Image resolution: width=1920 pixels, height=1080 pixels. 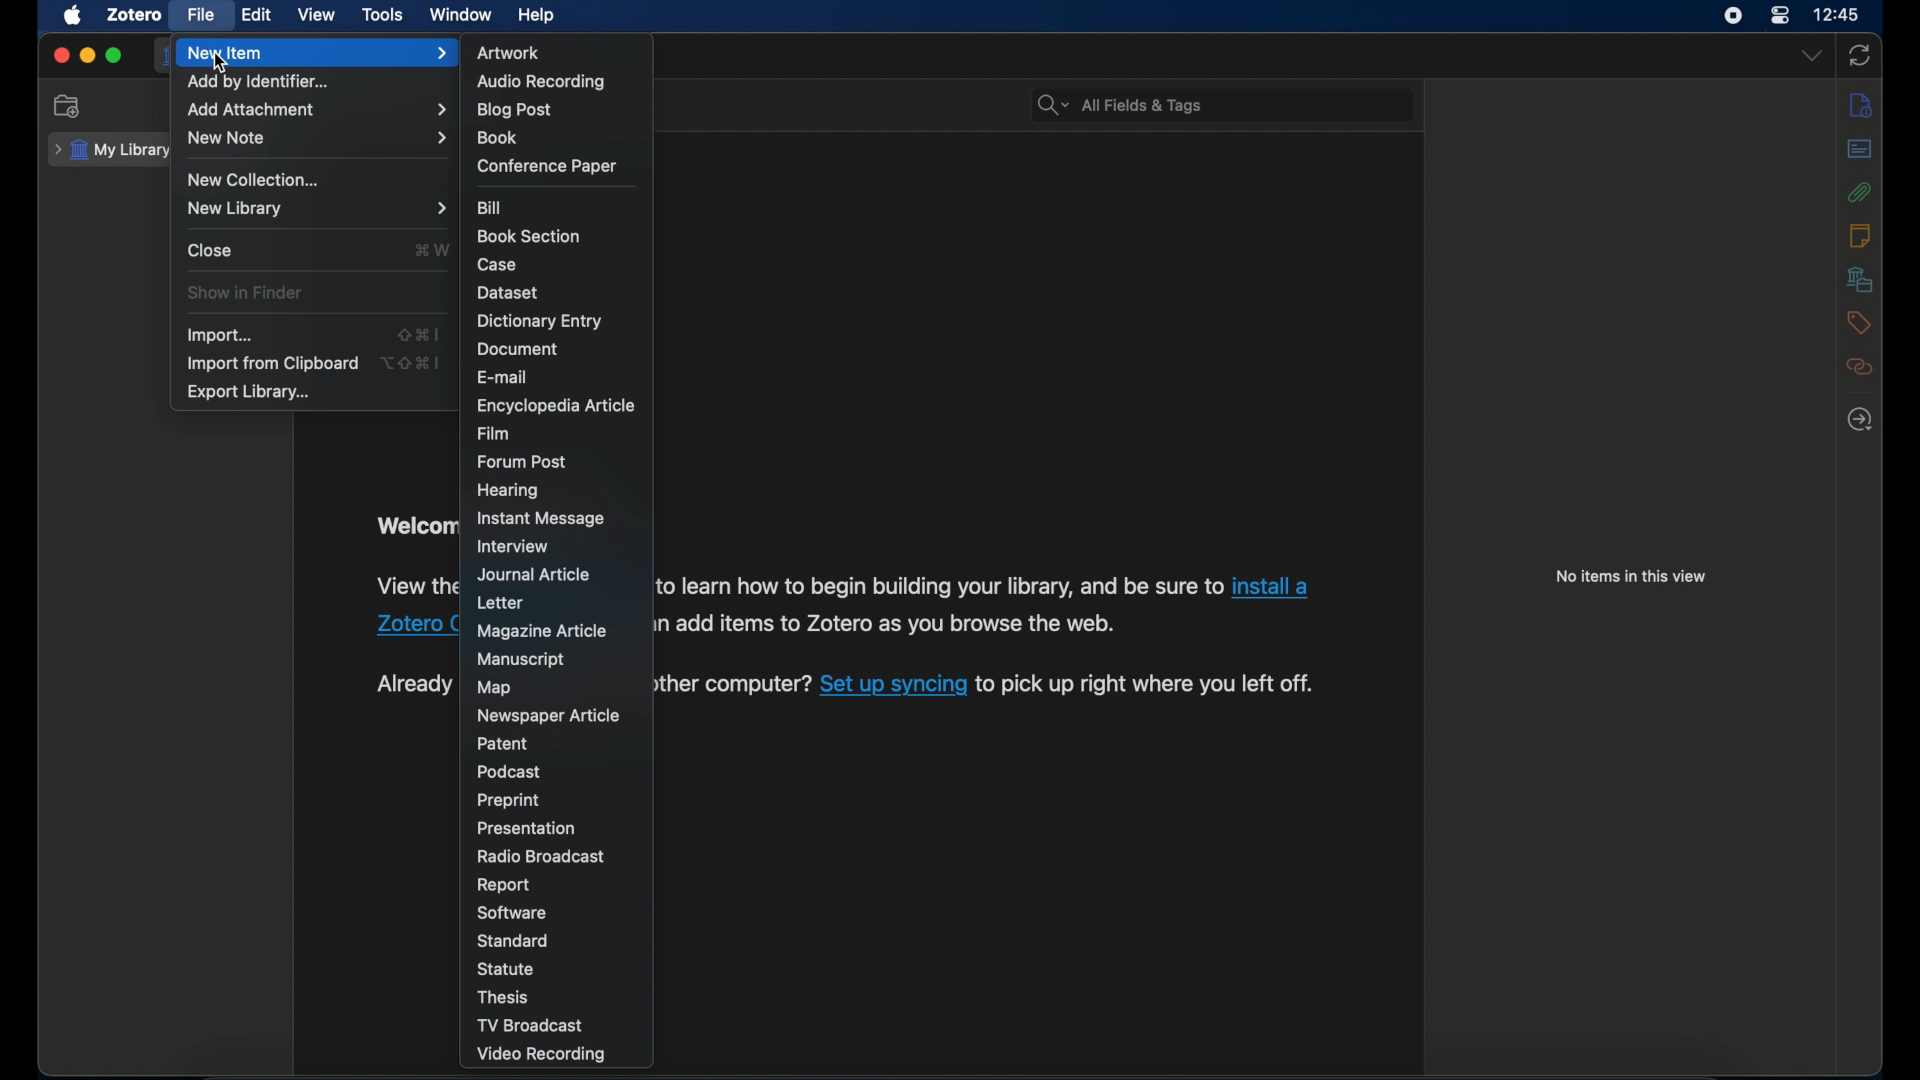 I want to click on import from clipboard, so click(x=271, y=363).